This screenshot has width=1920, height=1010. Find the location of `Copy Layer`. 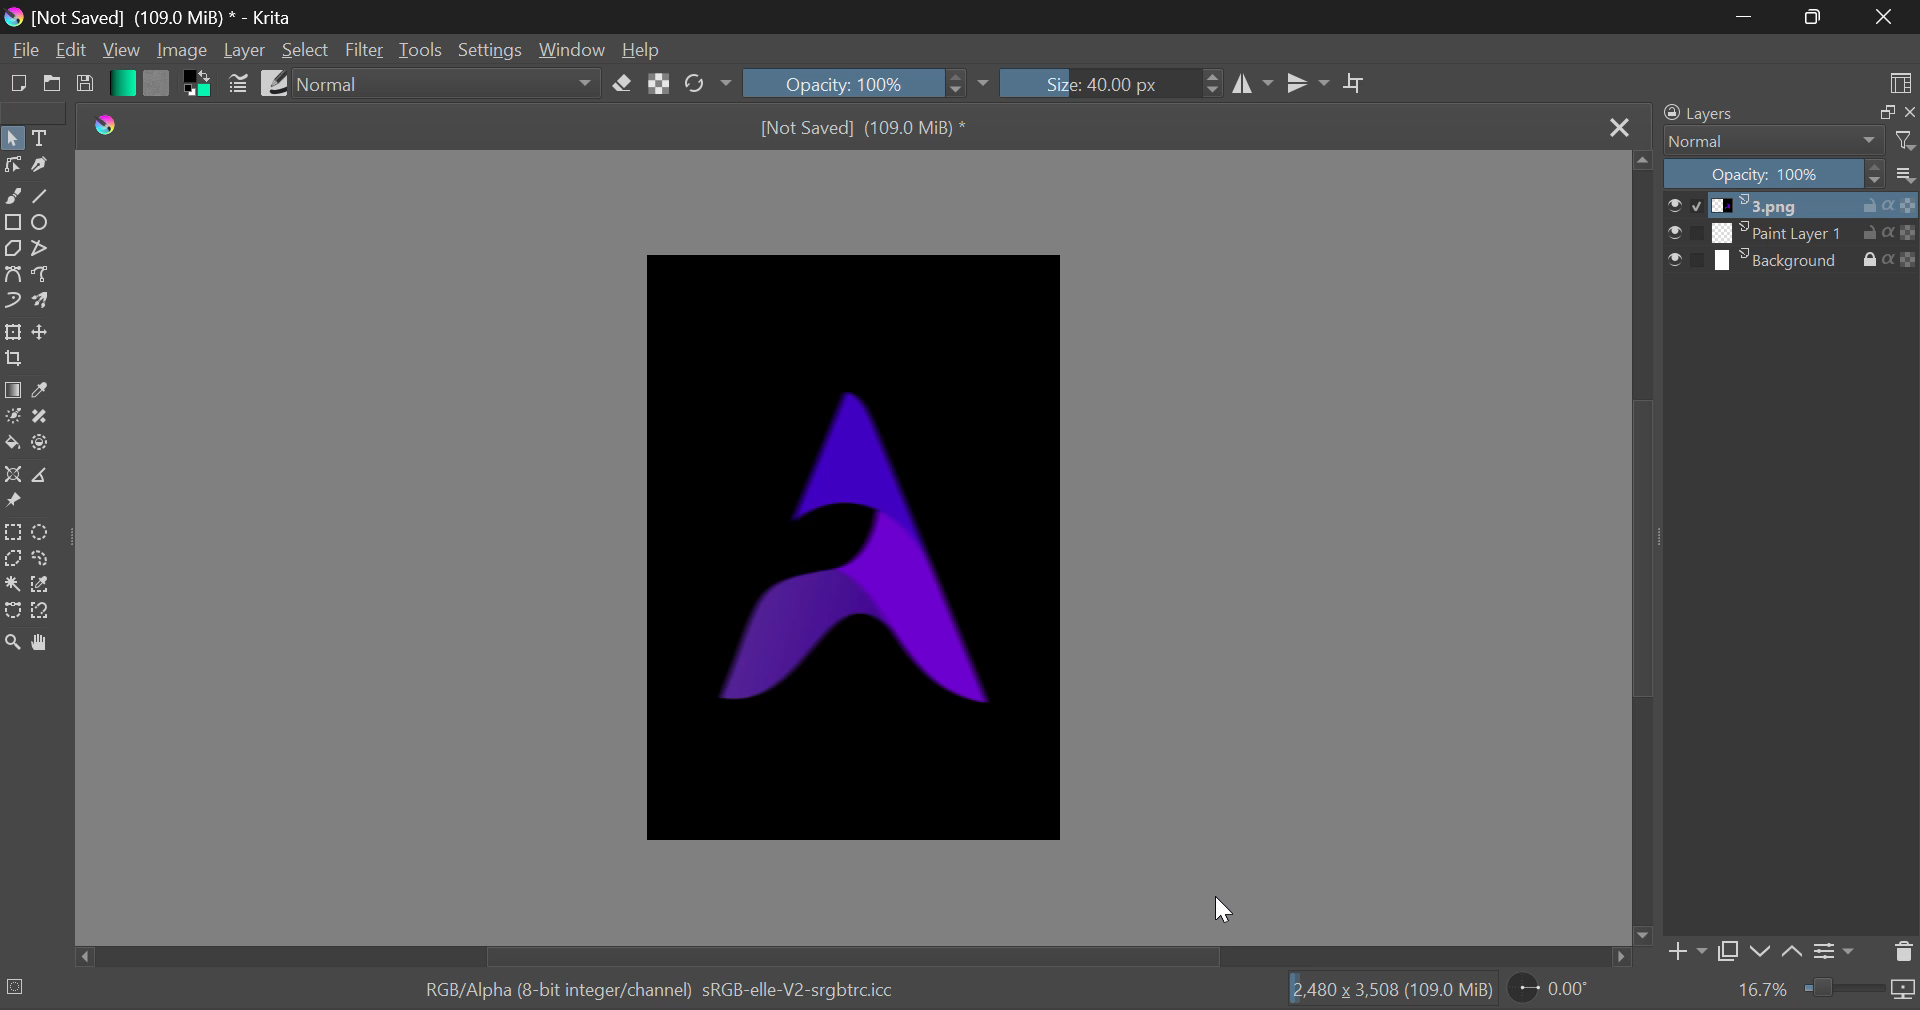

Copy Layer is located at coordinates (1728, 951).